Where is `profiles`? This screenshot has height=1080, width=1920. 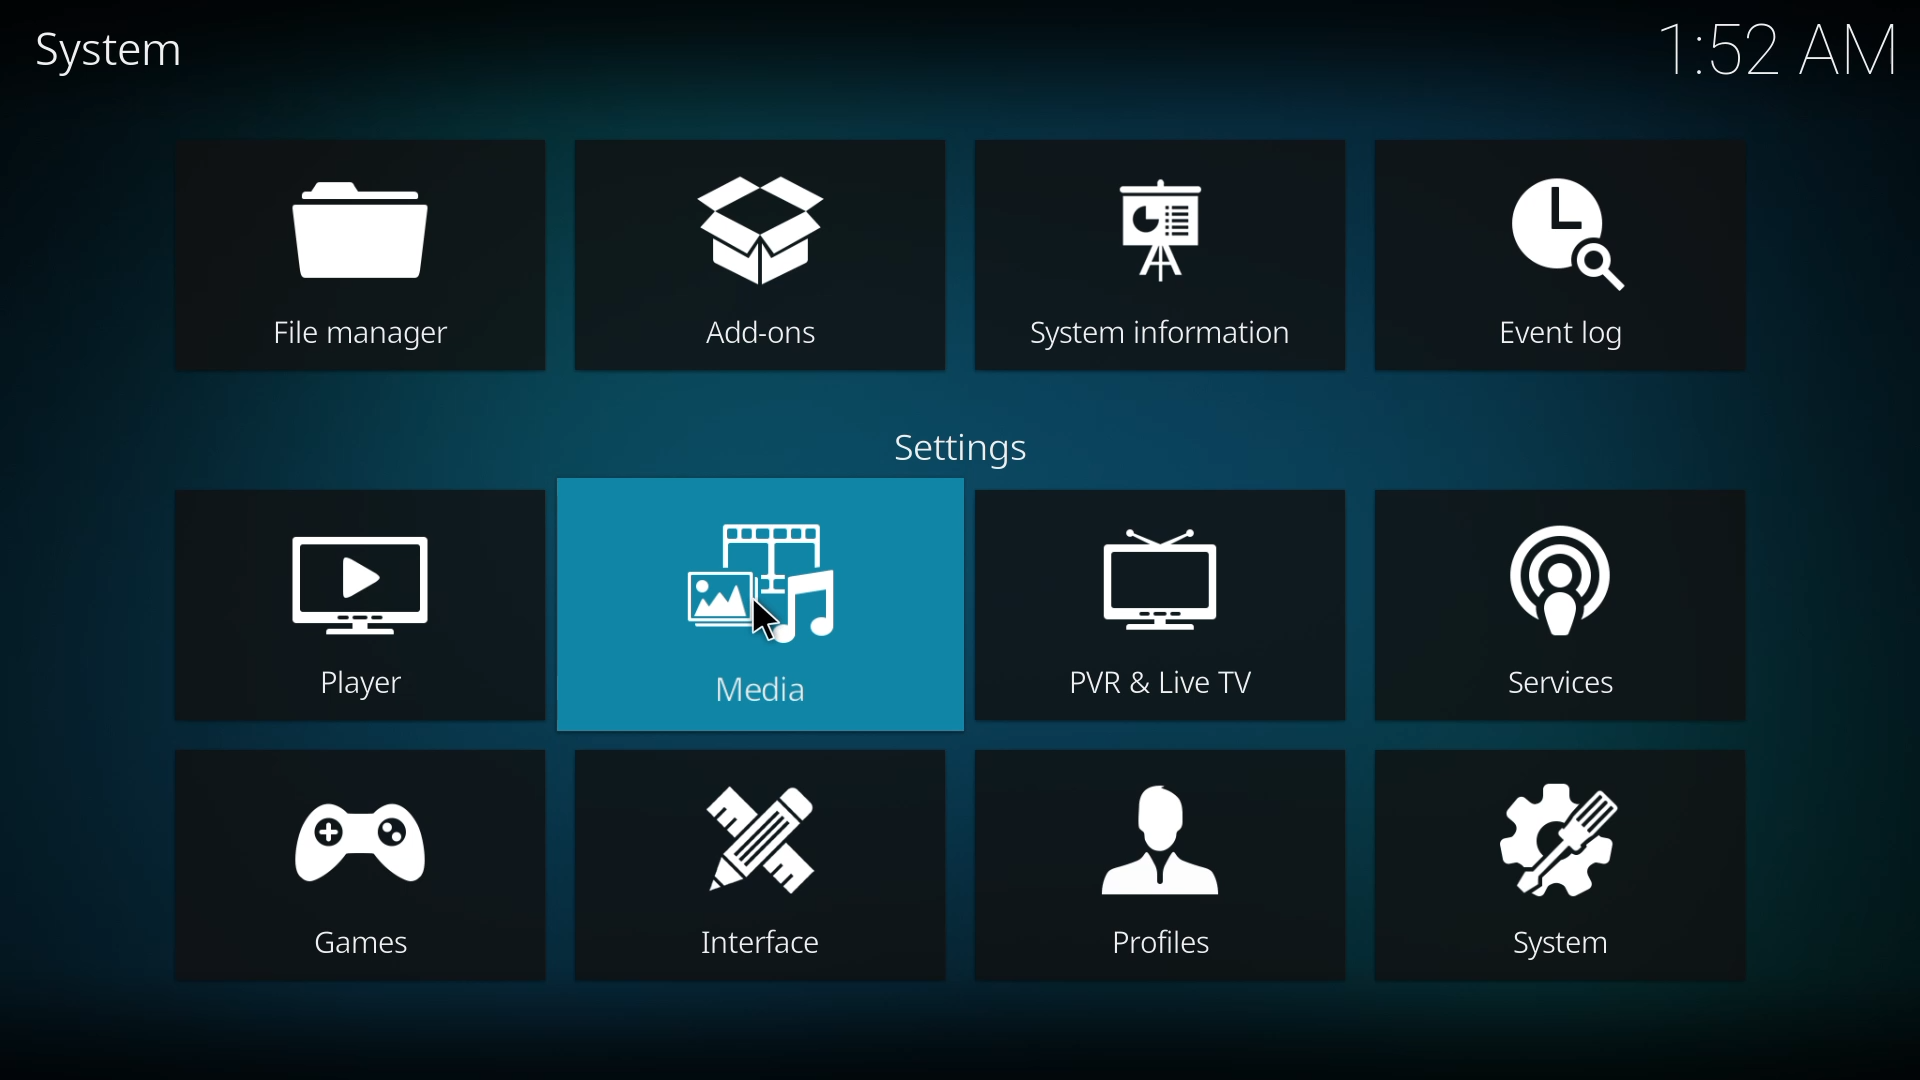 profiles is located at coordinates (1143, 857).